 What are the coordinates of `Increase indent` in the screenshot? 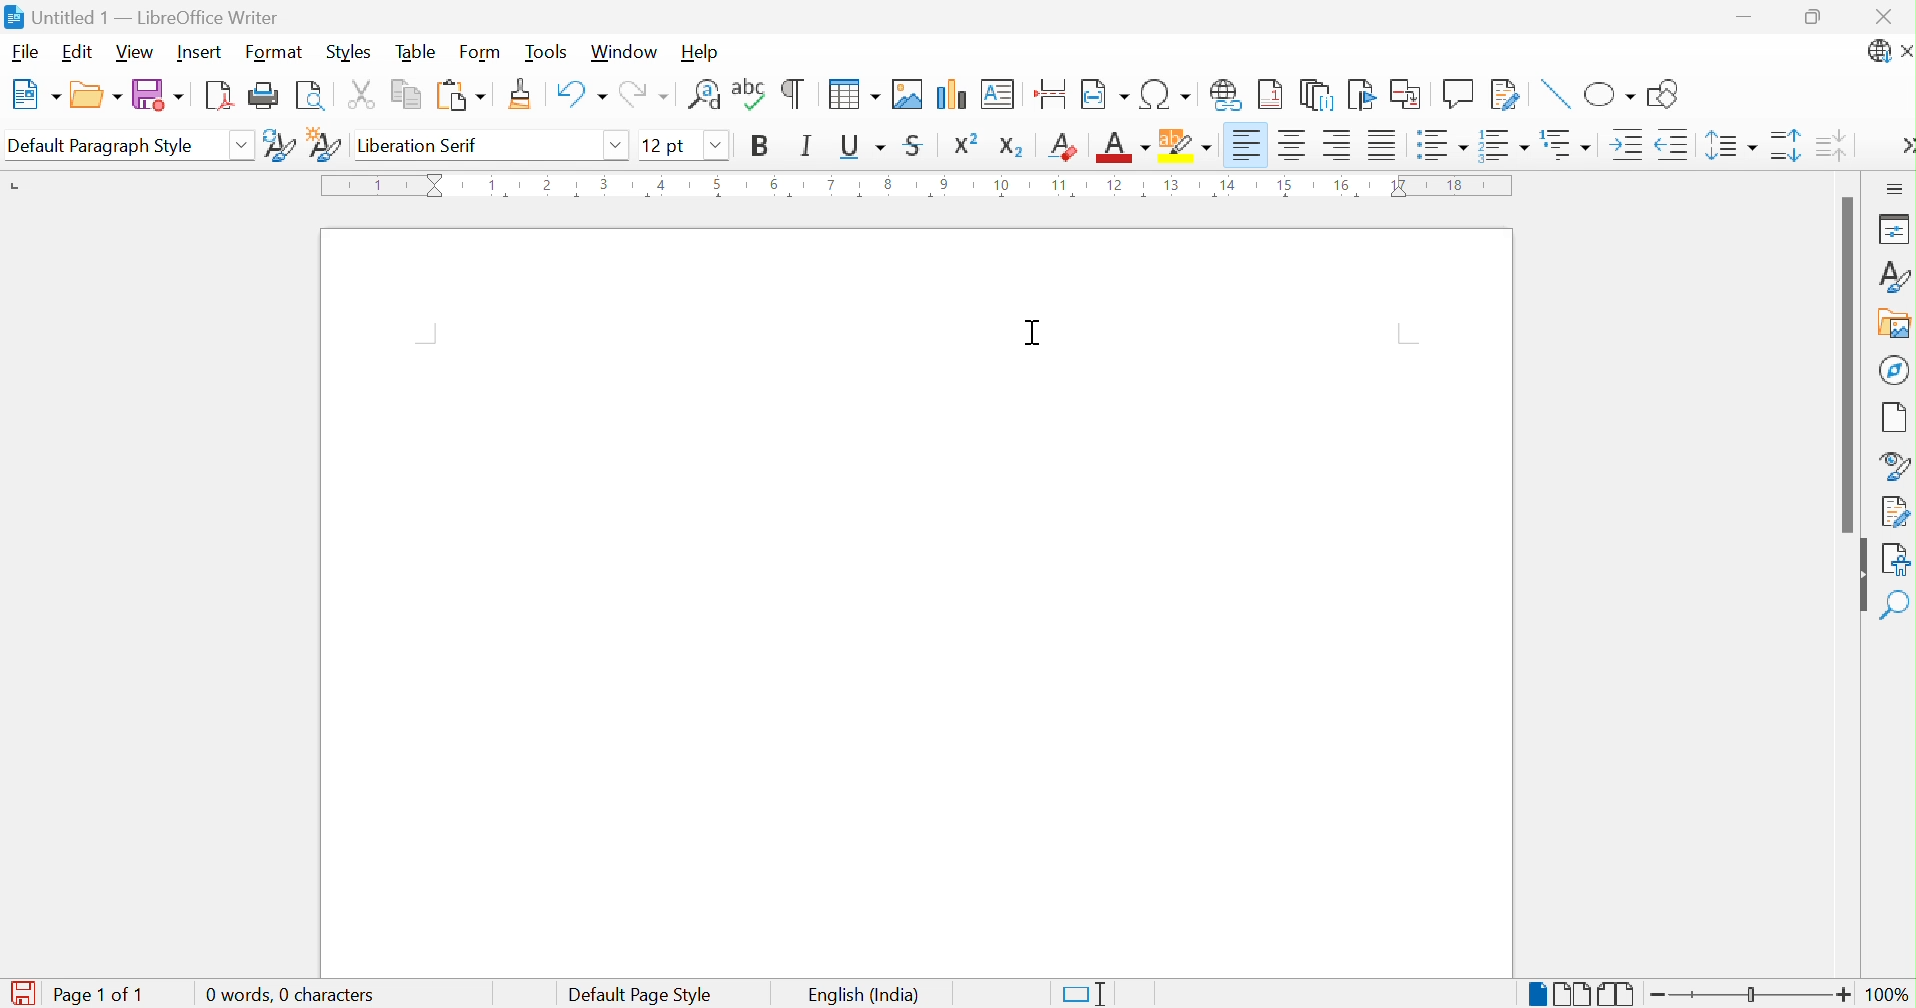 It's located at (1629, 145).